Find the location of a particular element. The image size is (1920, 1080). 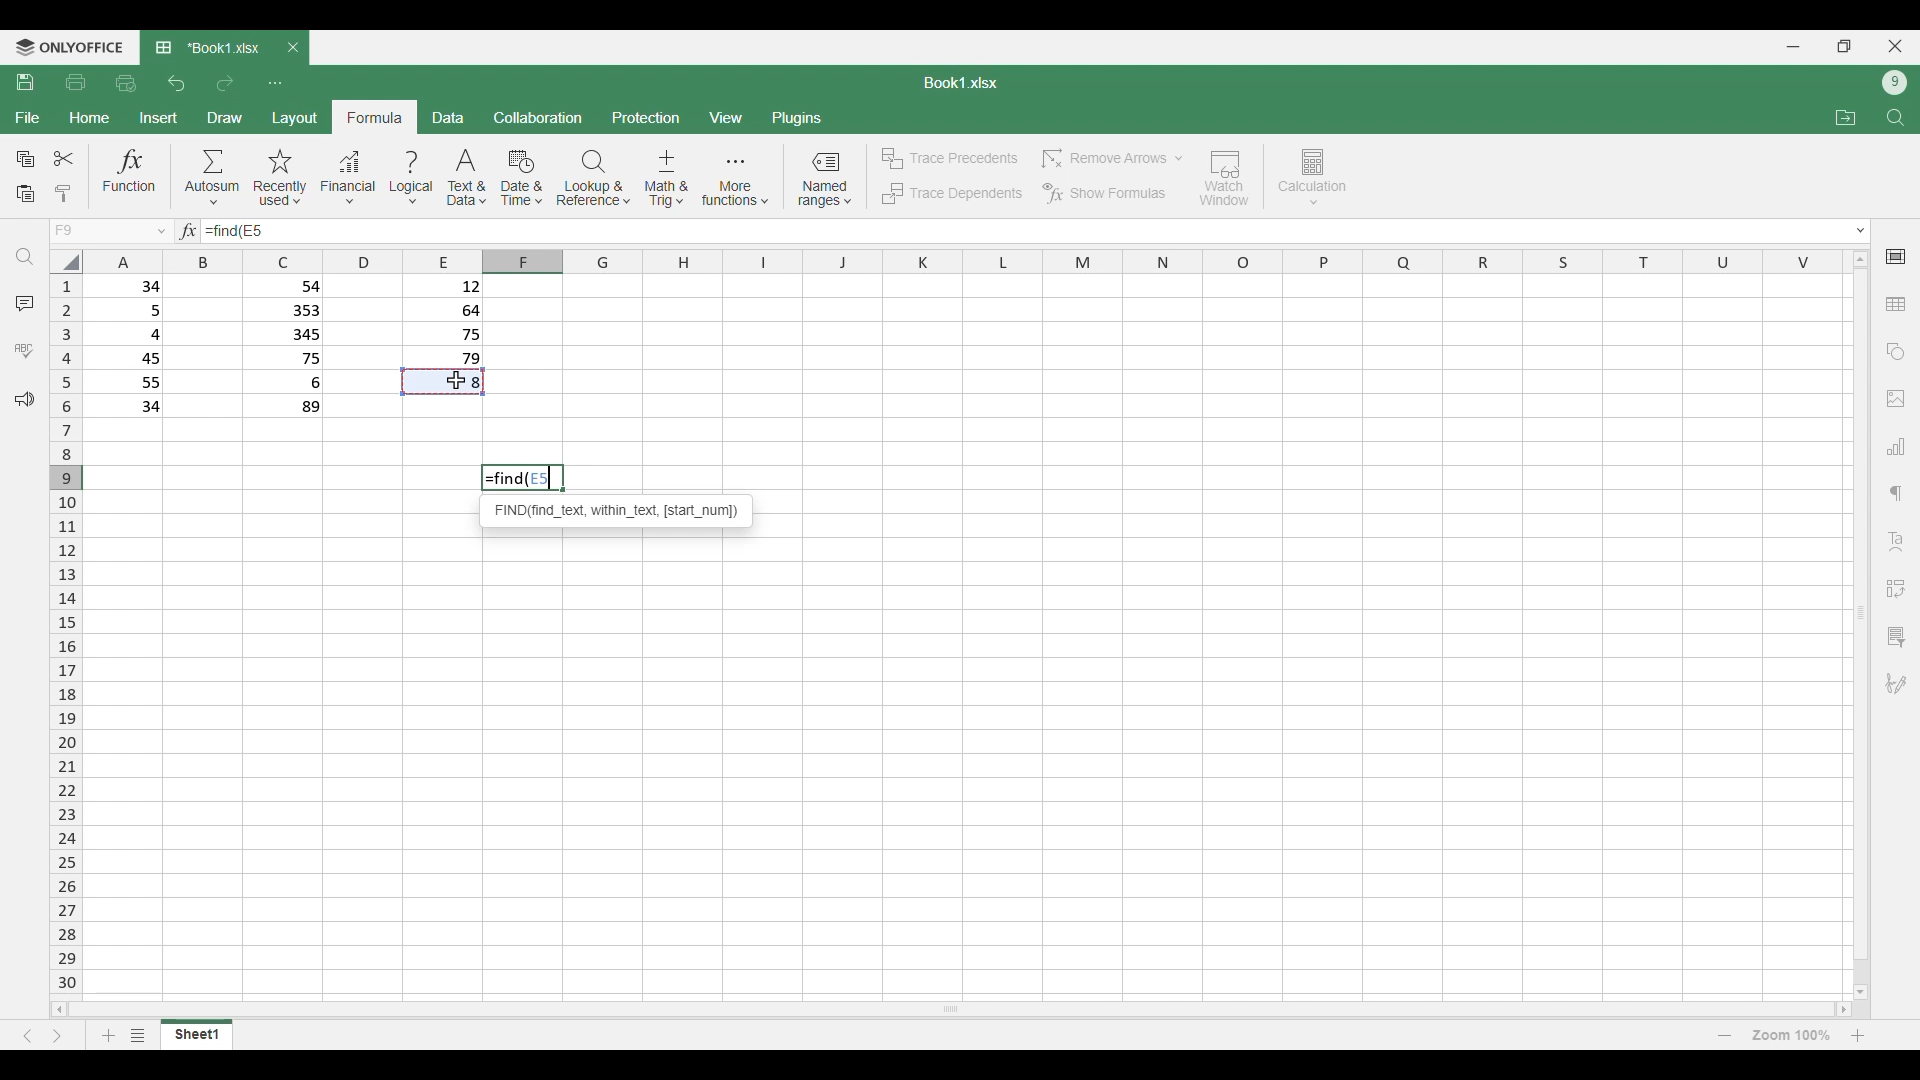

Spell check is located at coordinates (24, 350).